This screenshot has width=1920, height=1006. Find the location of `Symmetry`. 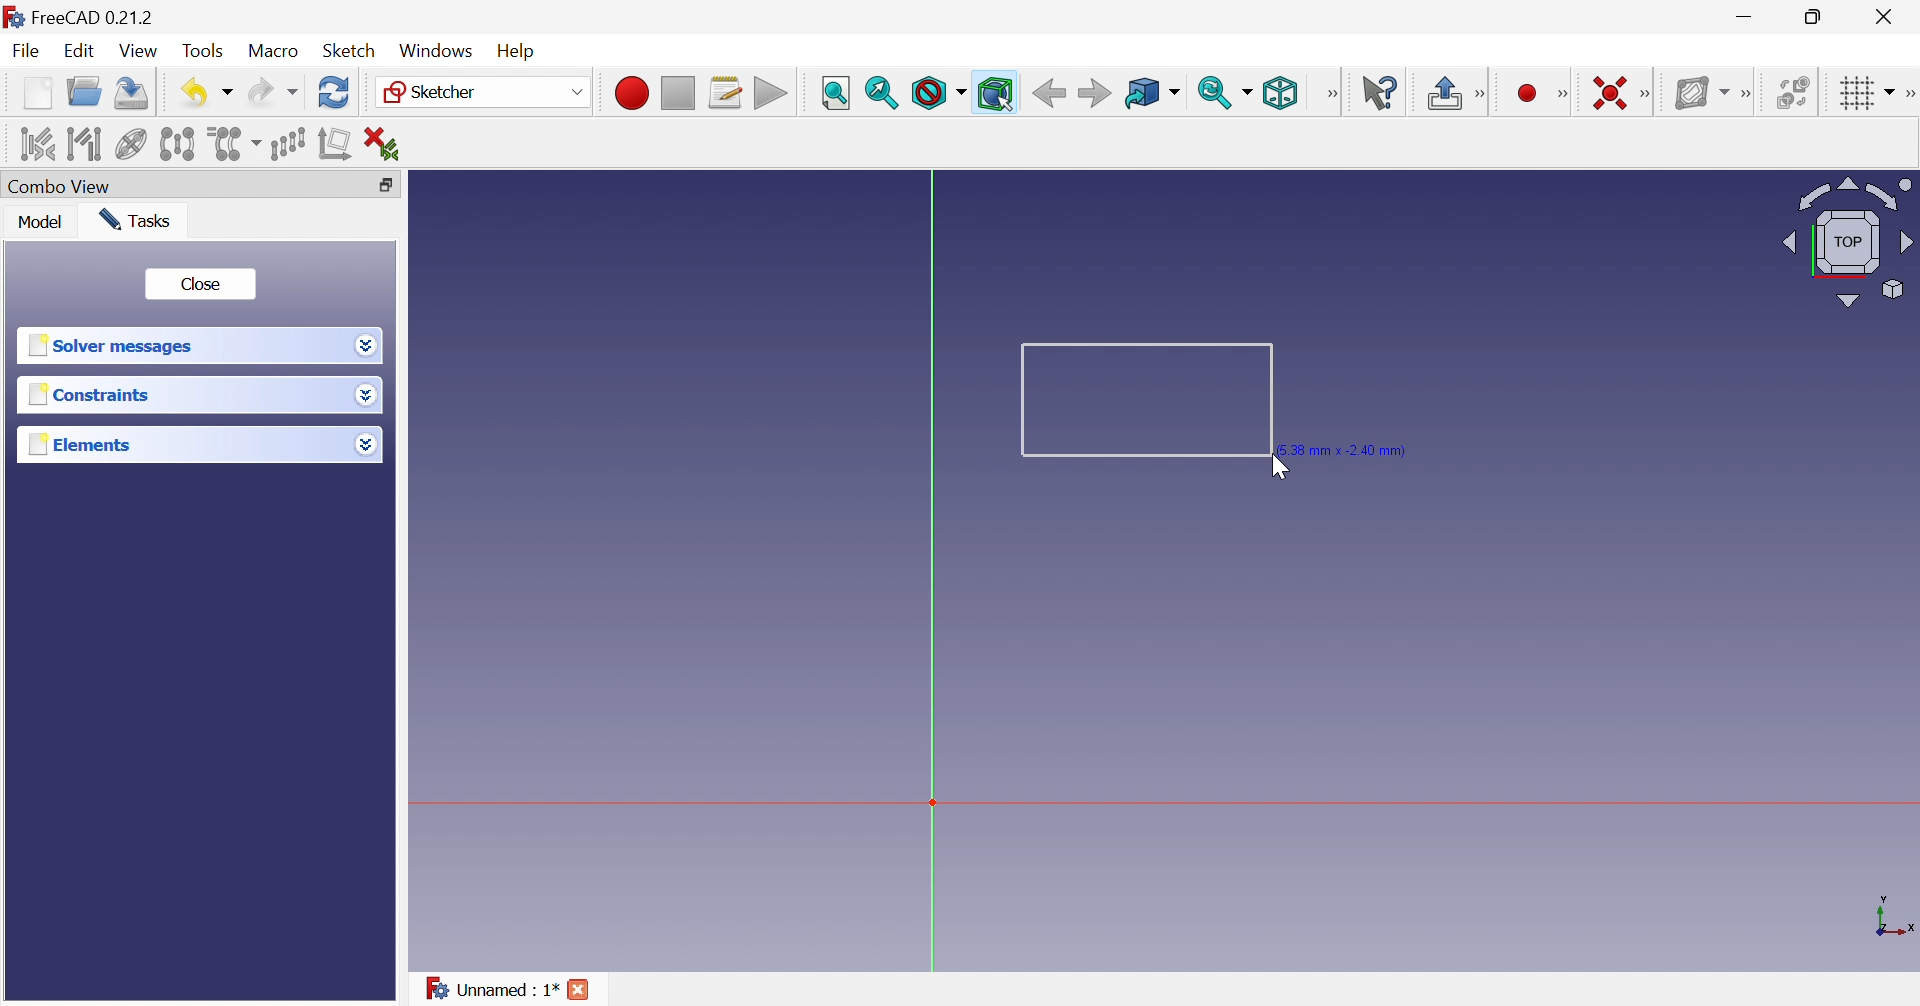

Symmetry is located at coordinates (178, 145).